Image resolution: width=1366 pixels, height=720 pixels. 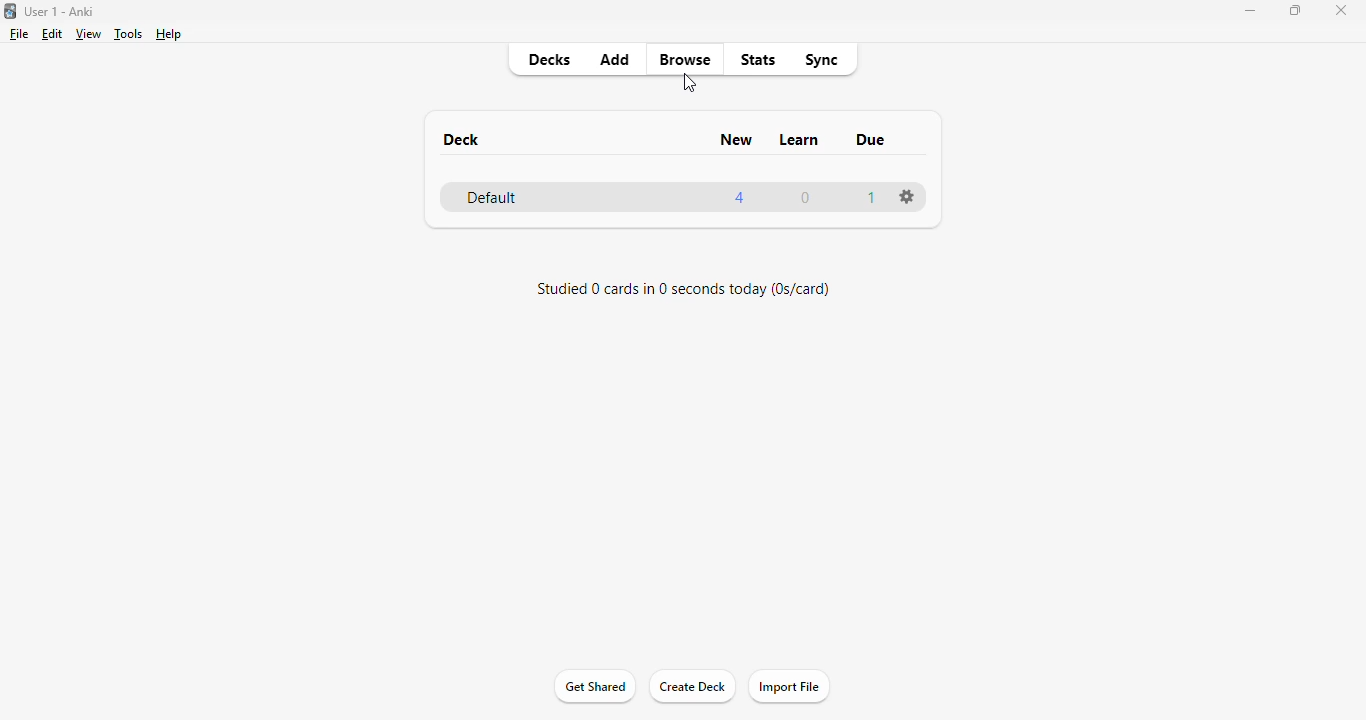 I want to click on help, so click(x=168, y=34).